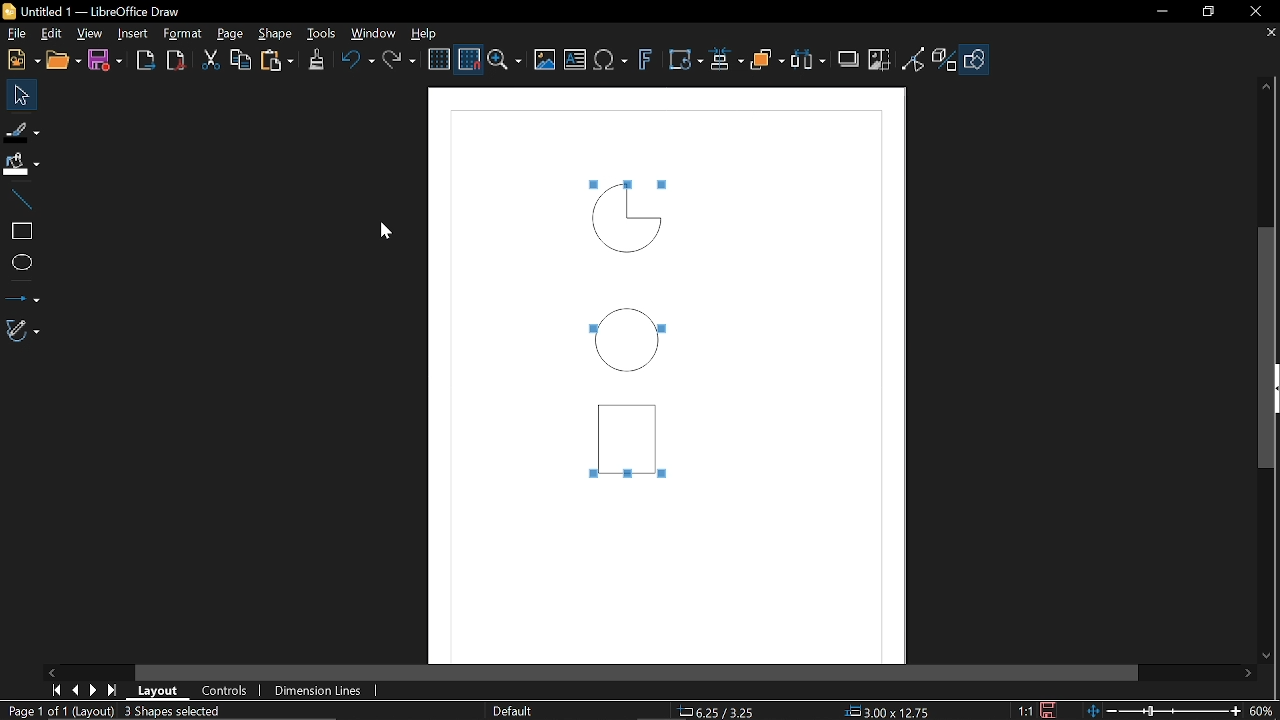 The image size is (1280, 720). Describe the element at coordinates (1287, 34) in the screenshot. I see `Close tab` at that location.